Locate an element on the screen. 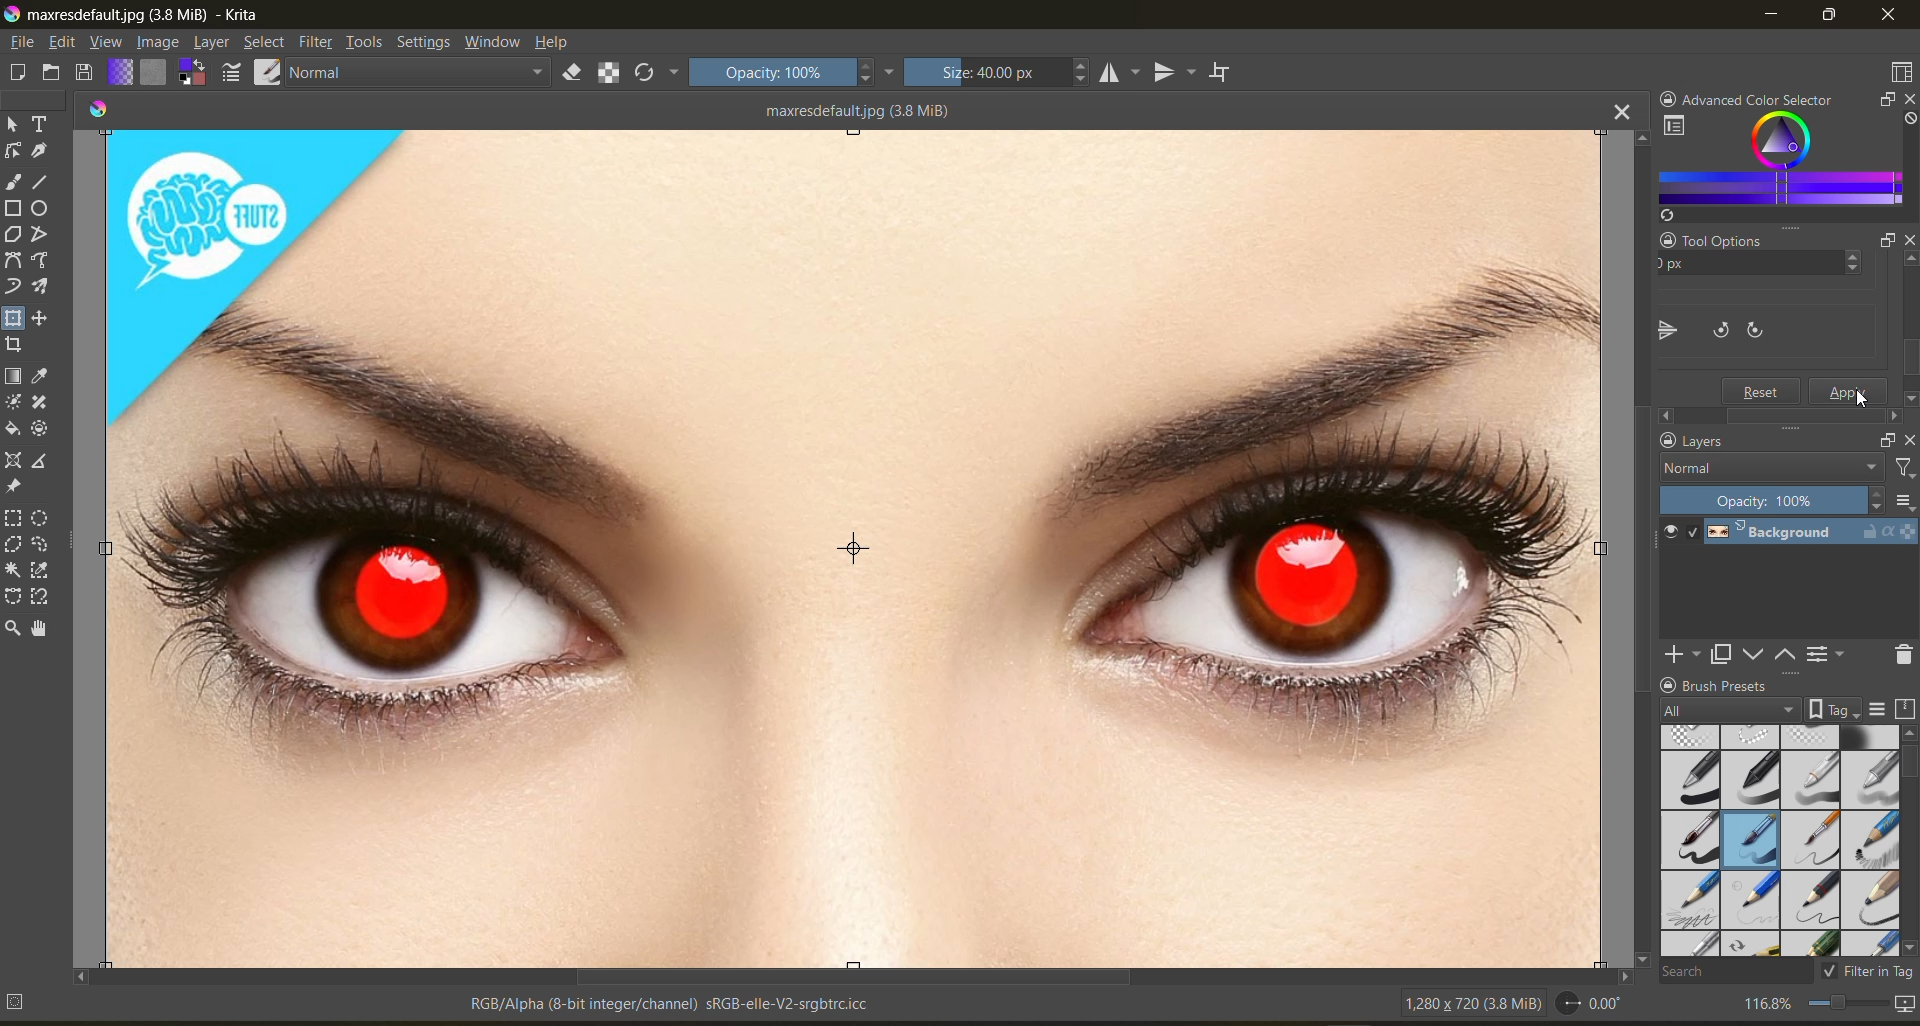  tool is located at coordinates (12, 630).